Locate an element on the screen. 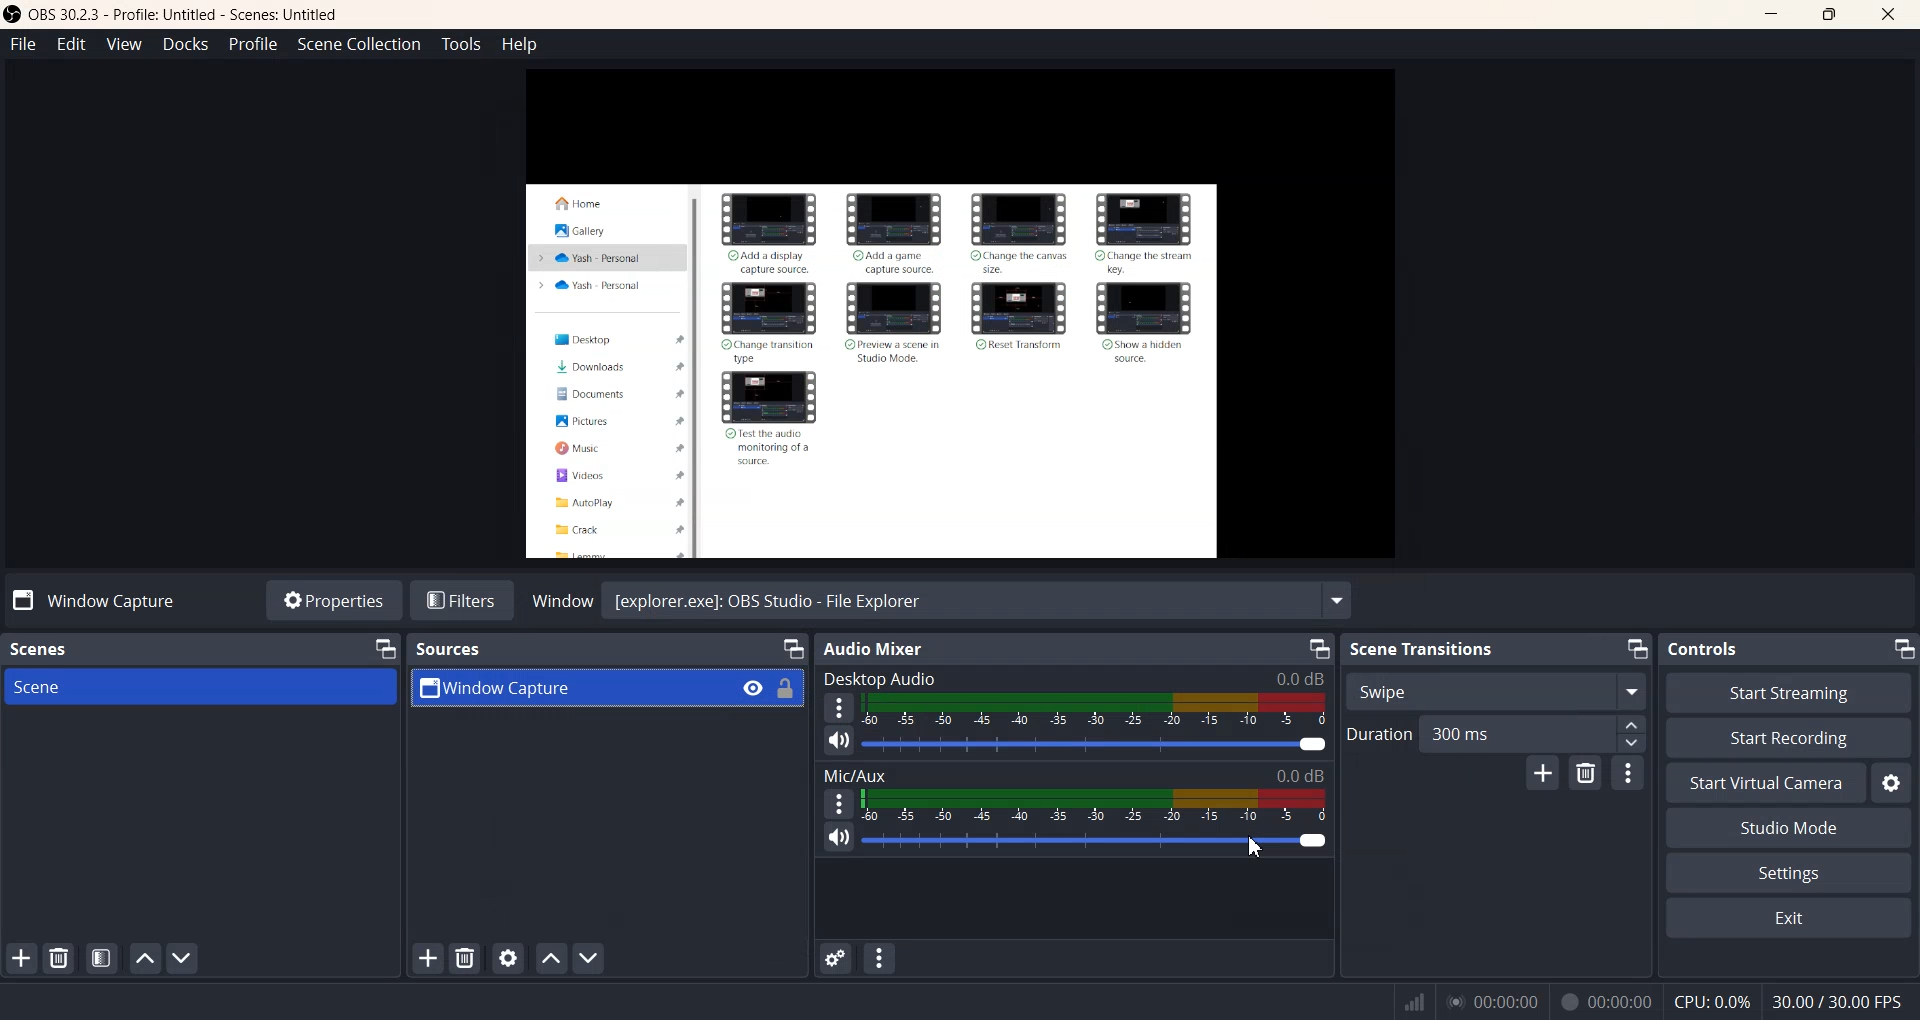  Start Recording is located at coordinates (1789, 738).